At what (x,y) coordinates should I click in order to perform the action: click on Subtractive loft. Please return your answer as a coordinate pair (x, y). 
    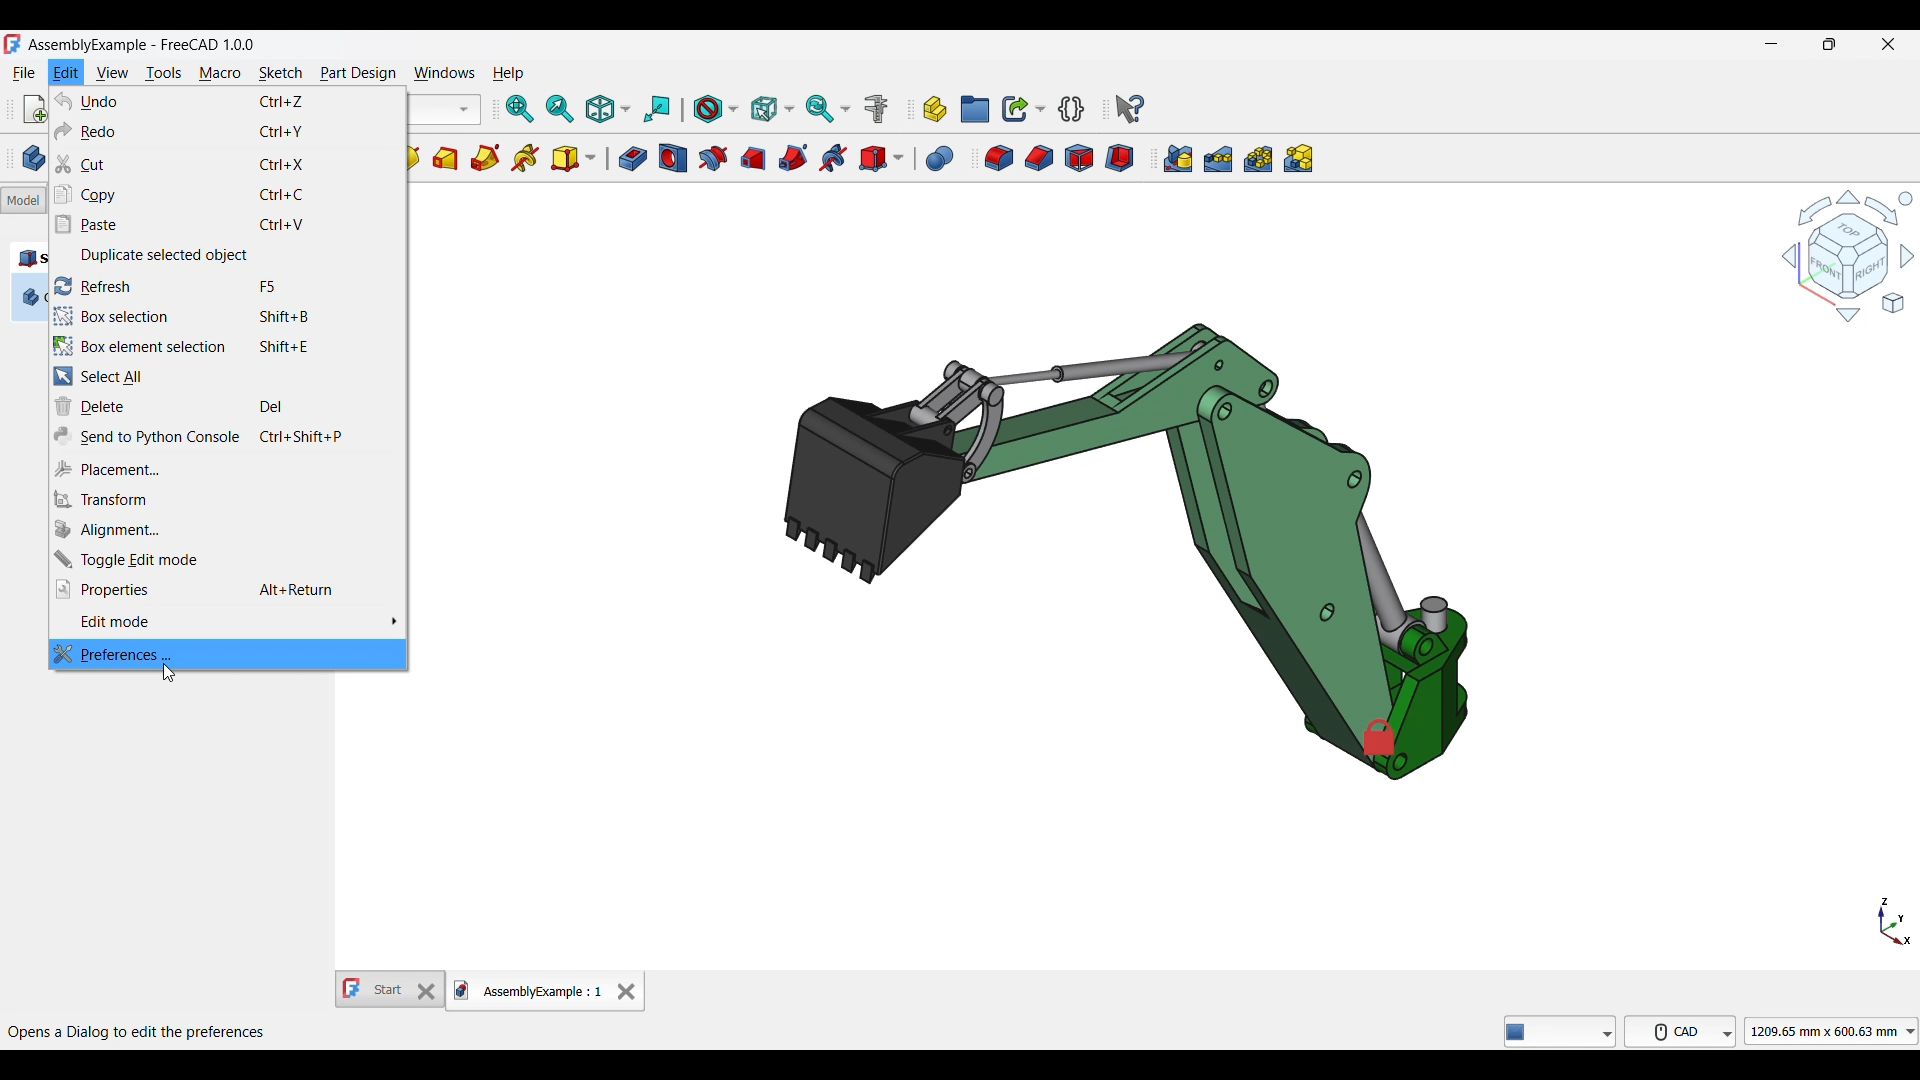
    Looking at the image, I should click on (752, 159).